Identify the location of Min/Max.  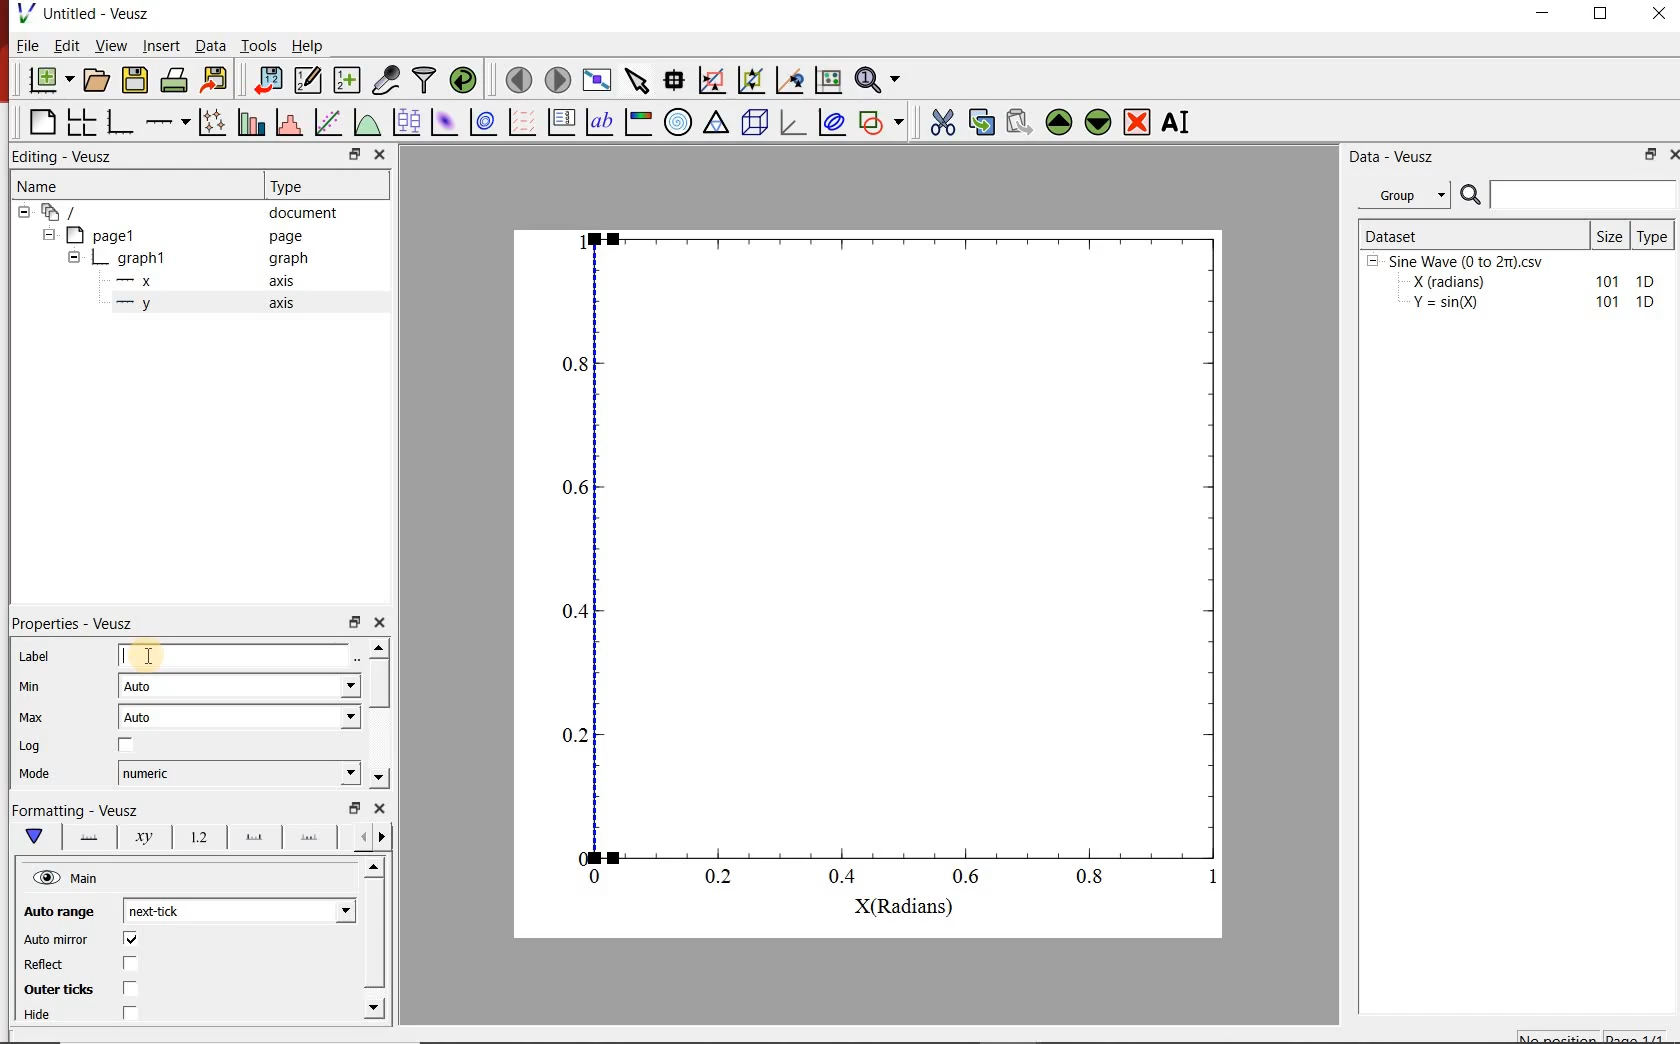
(355, 620).